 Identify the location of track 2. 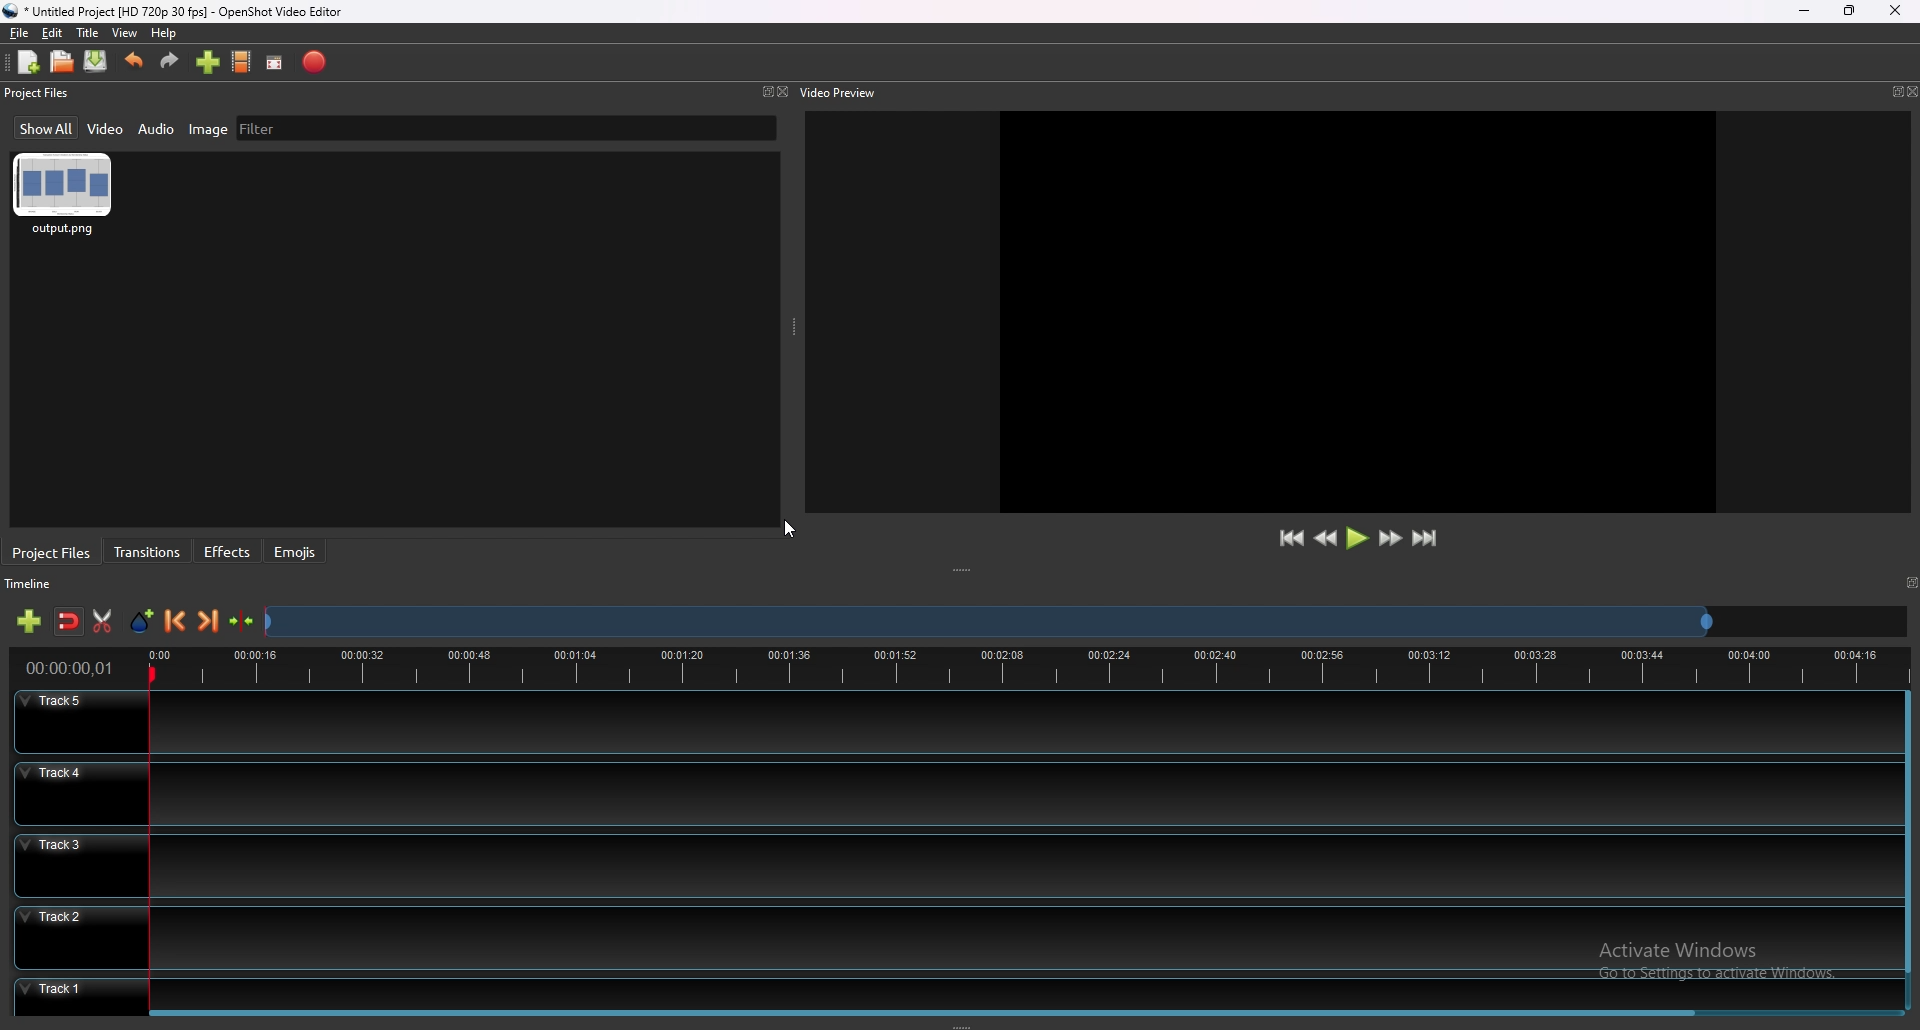
(952, 936).